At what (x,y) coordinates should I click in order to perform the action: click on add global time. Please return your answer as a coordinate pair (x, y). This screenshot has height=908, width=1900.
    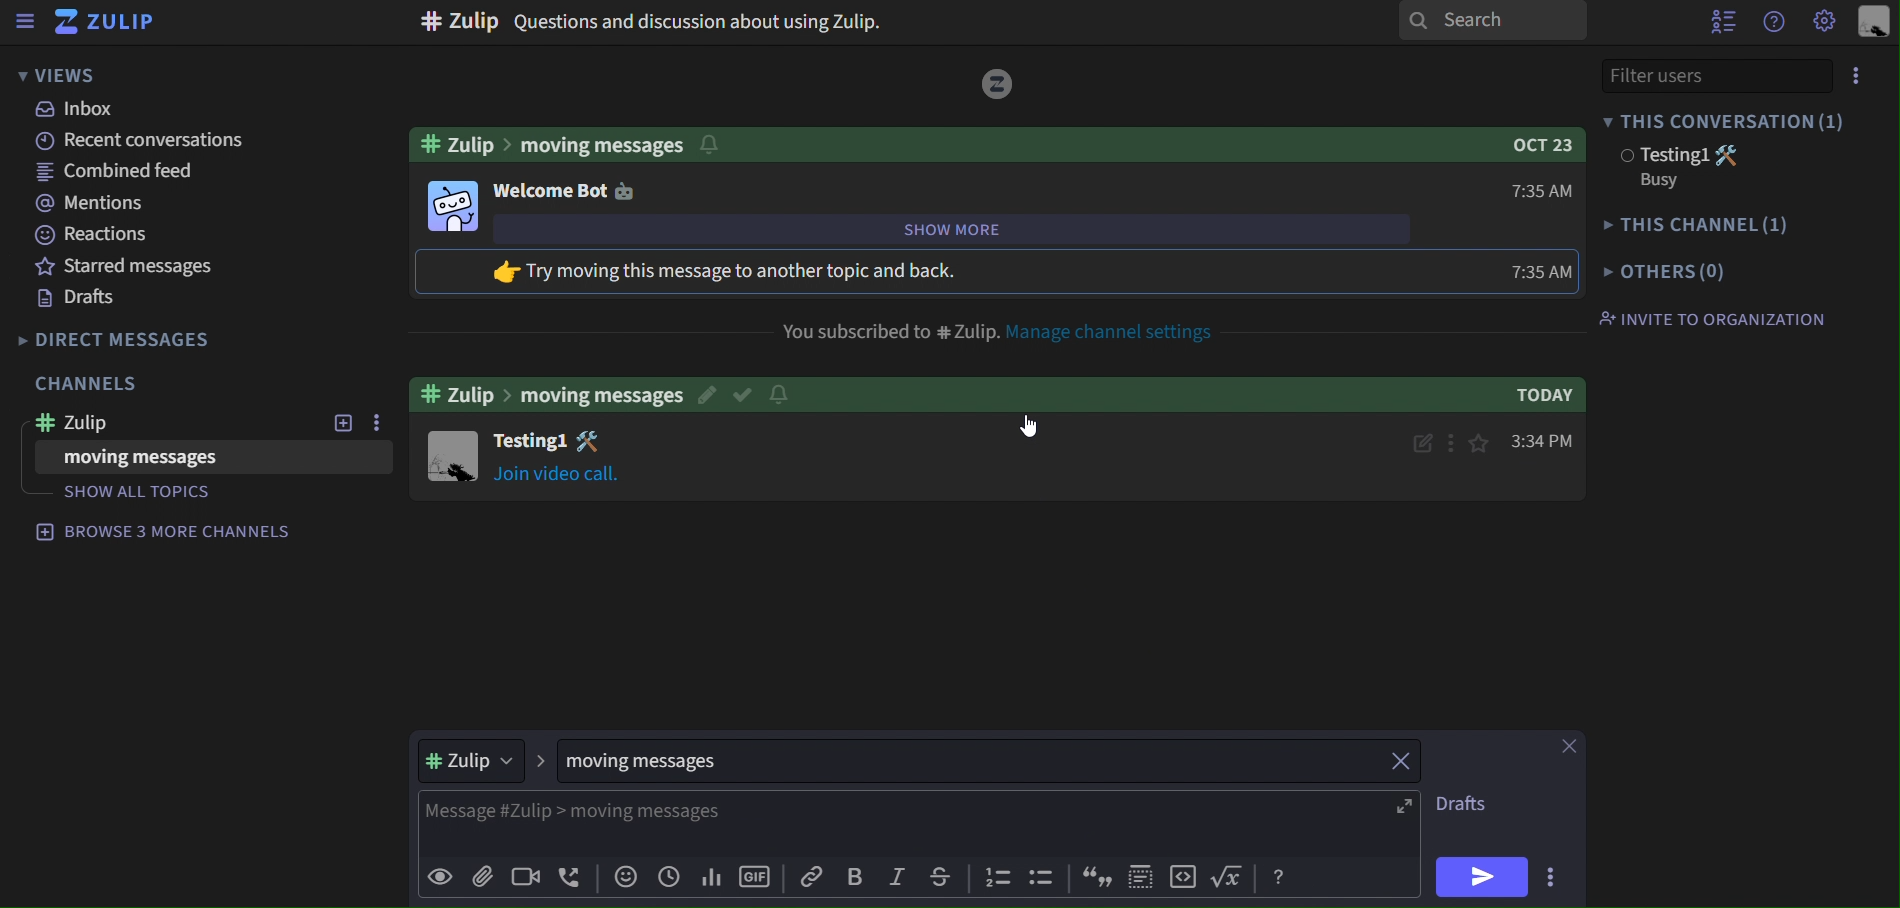
    Looking at the image, I should click on (667, 880).